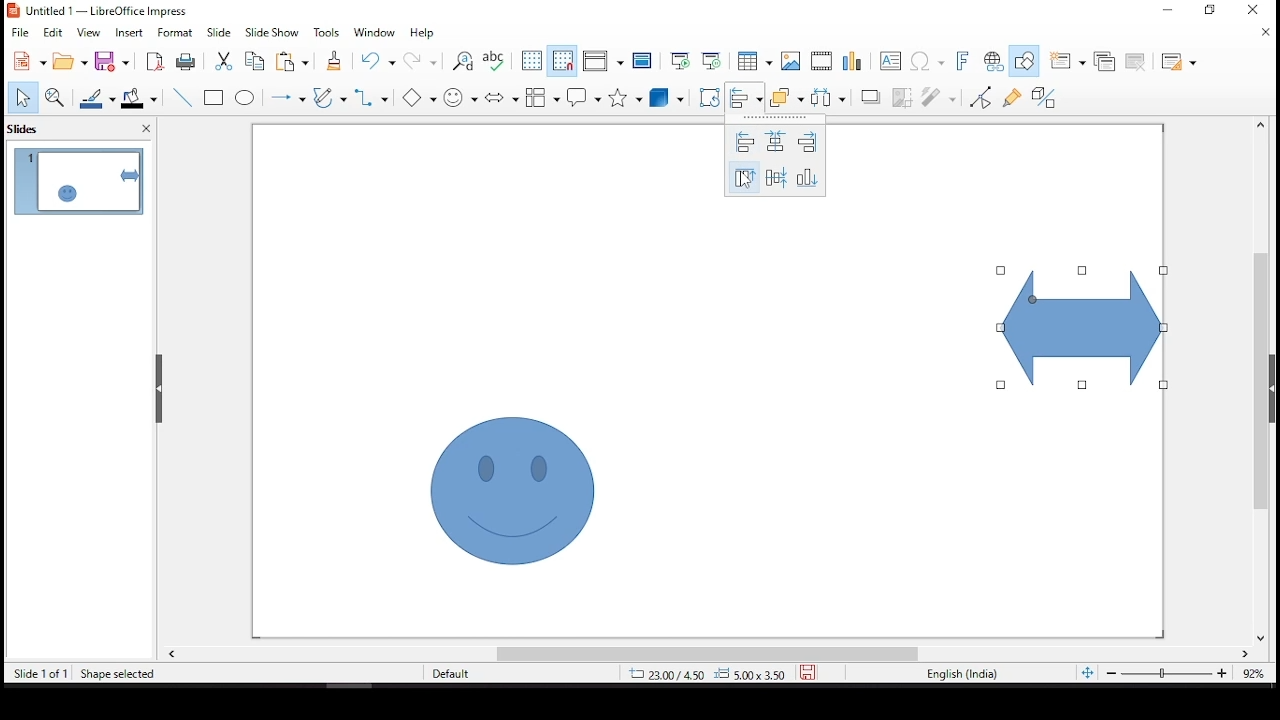  I want to click on filter, so click(940, 94).